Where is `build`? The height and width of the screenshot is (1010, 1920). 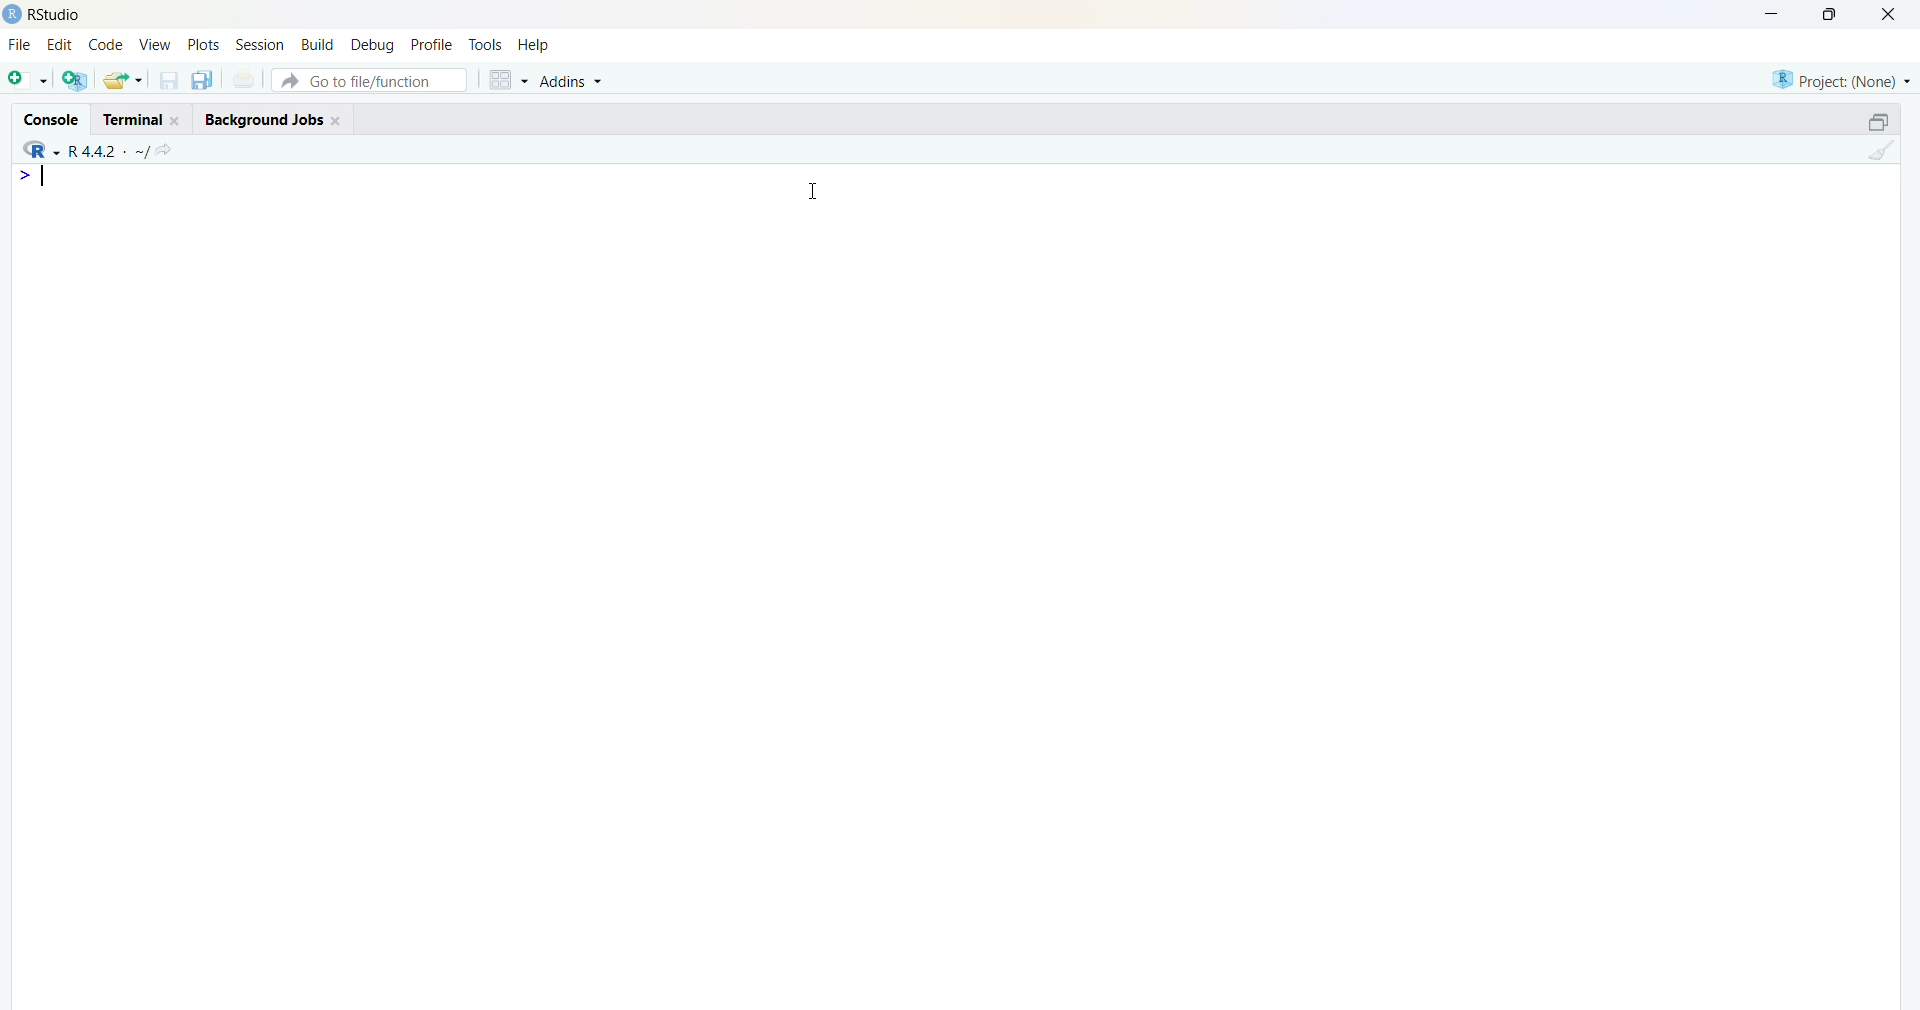
build is located at coordinates (316, 45).